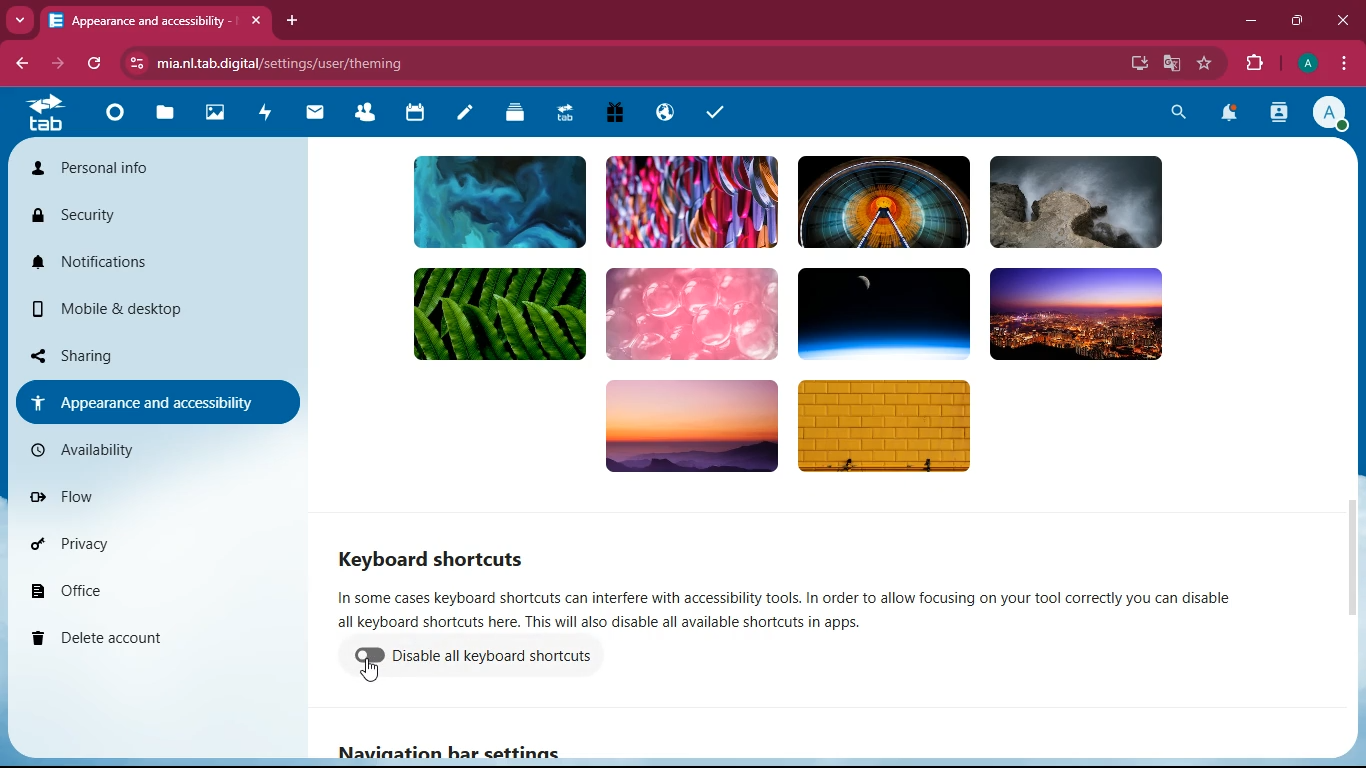  I want to click on tab, so click(566, 112).